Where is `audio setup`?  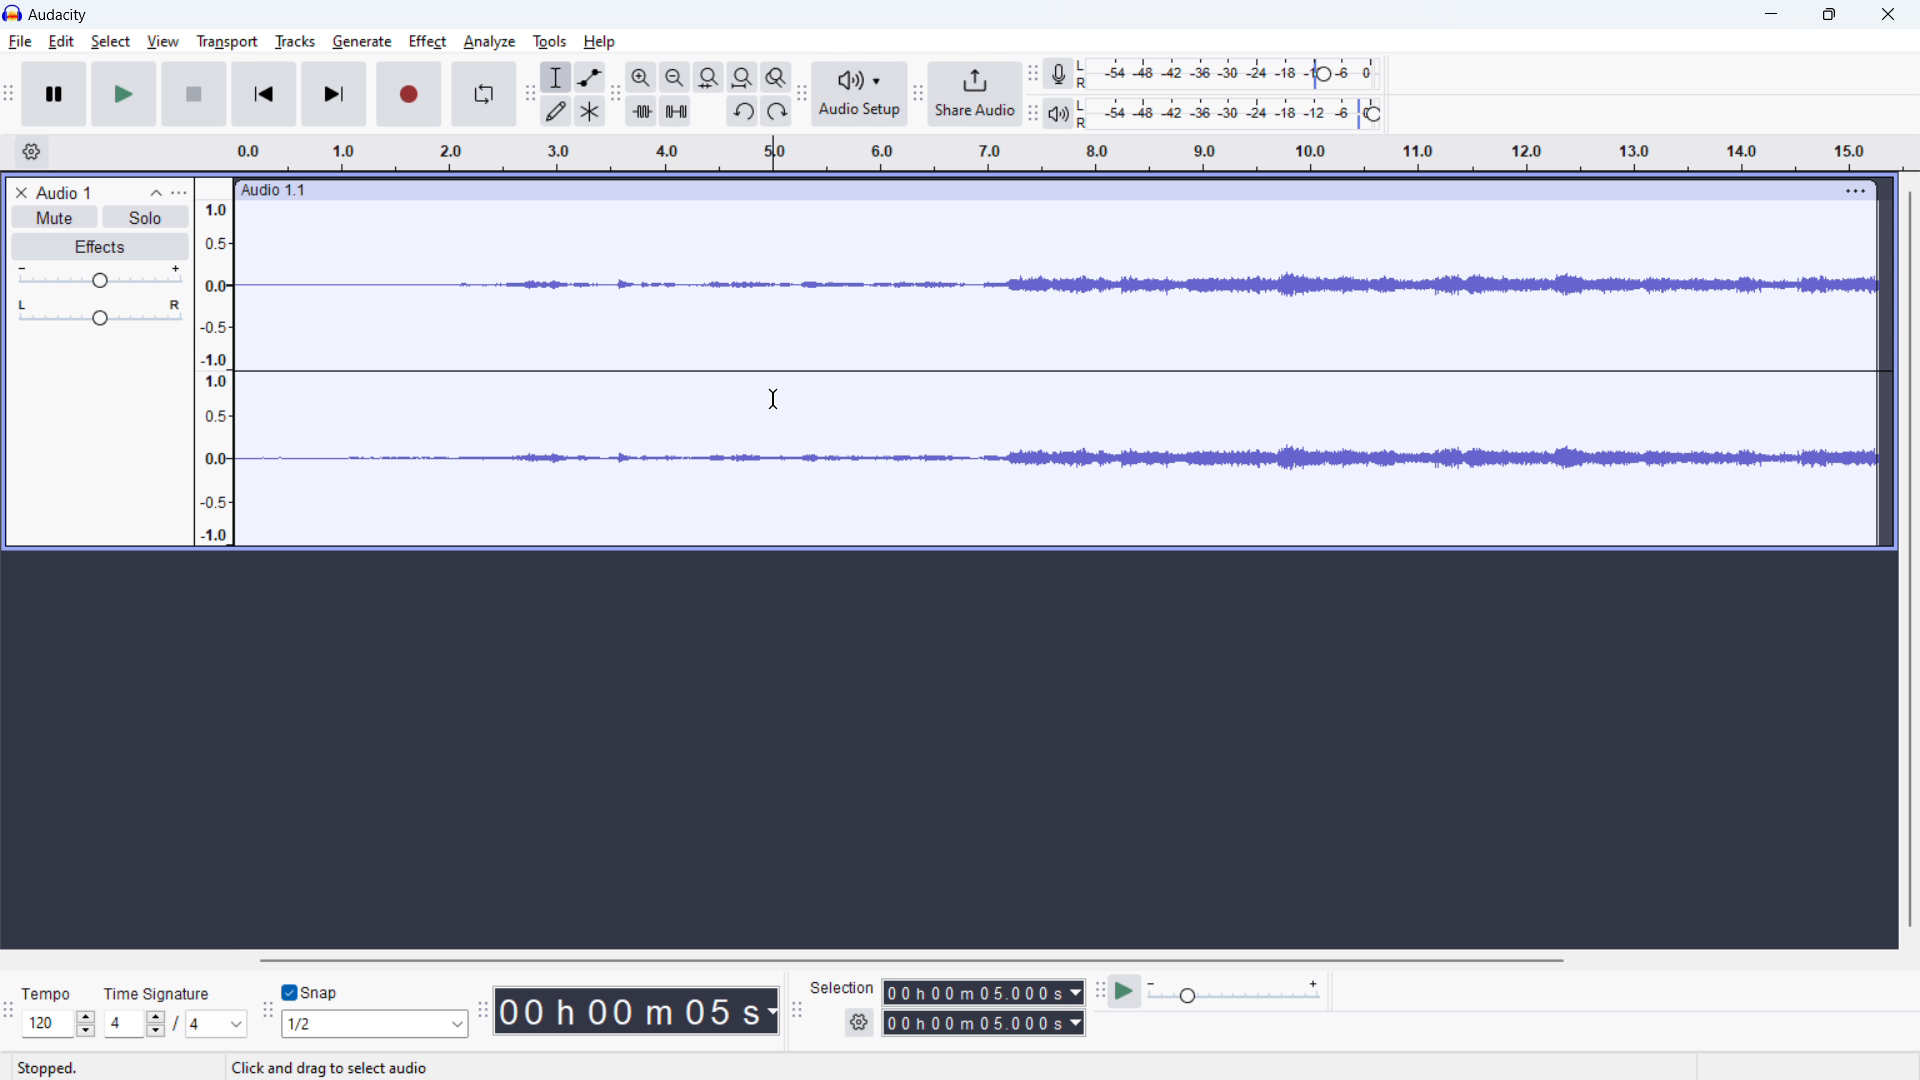 audio setup is located at coordinates (860, 94).